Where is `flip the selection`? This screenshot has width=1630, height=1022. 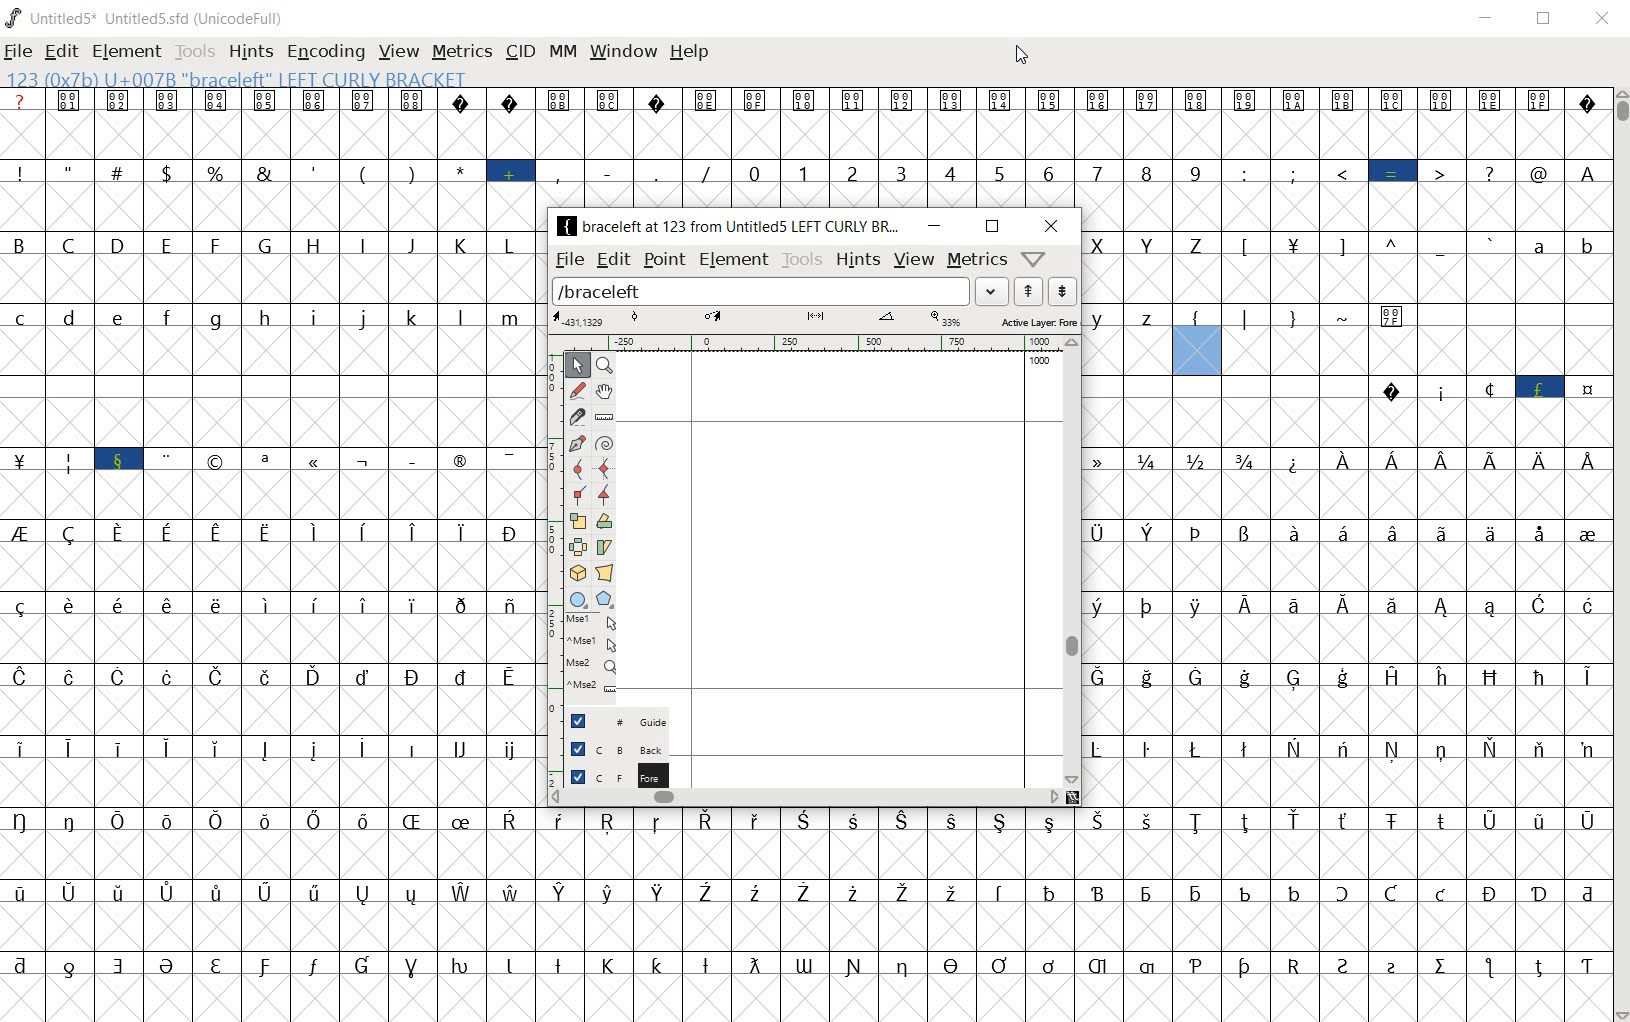
flip the selection is located at coordinates (576, 547).